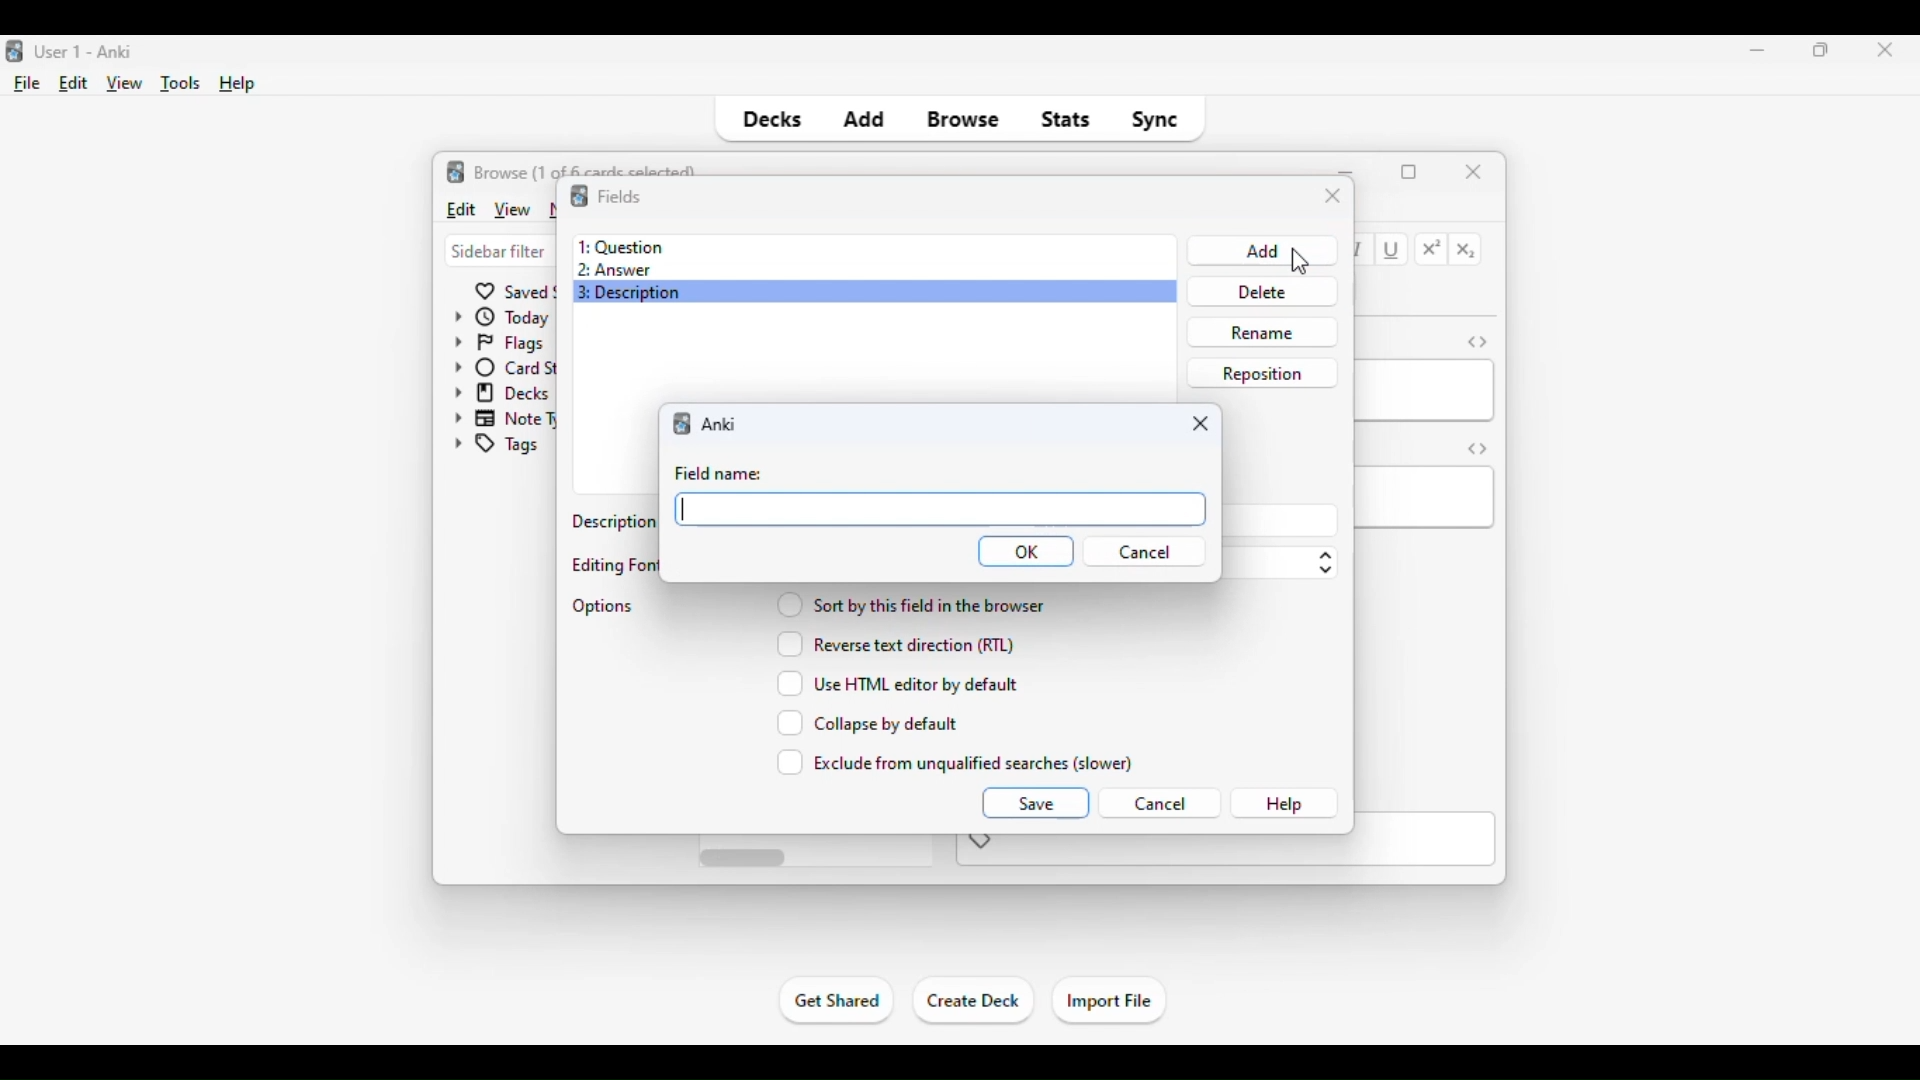  I want to click on delete, so click(1258, 291).